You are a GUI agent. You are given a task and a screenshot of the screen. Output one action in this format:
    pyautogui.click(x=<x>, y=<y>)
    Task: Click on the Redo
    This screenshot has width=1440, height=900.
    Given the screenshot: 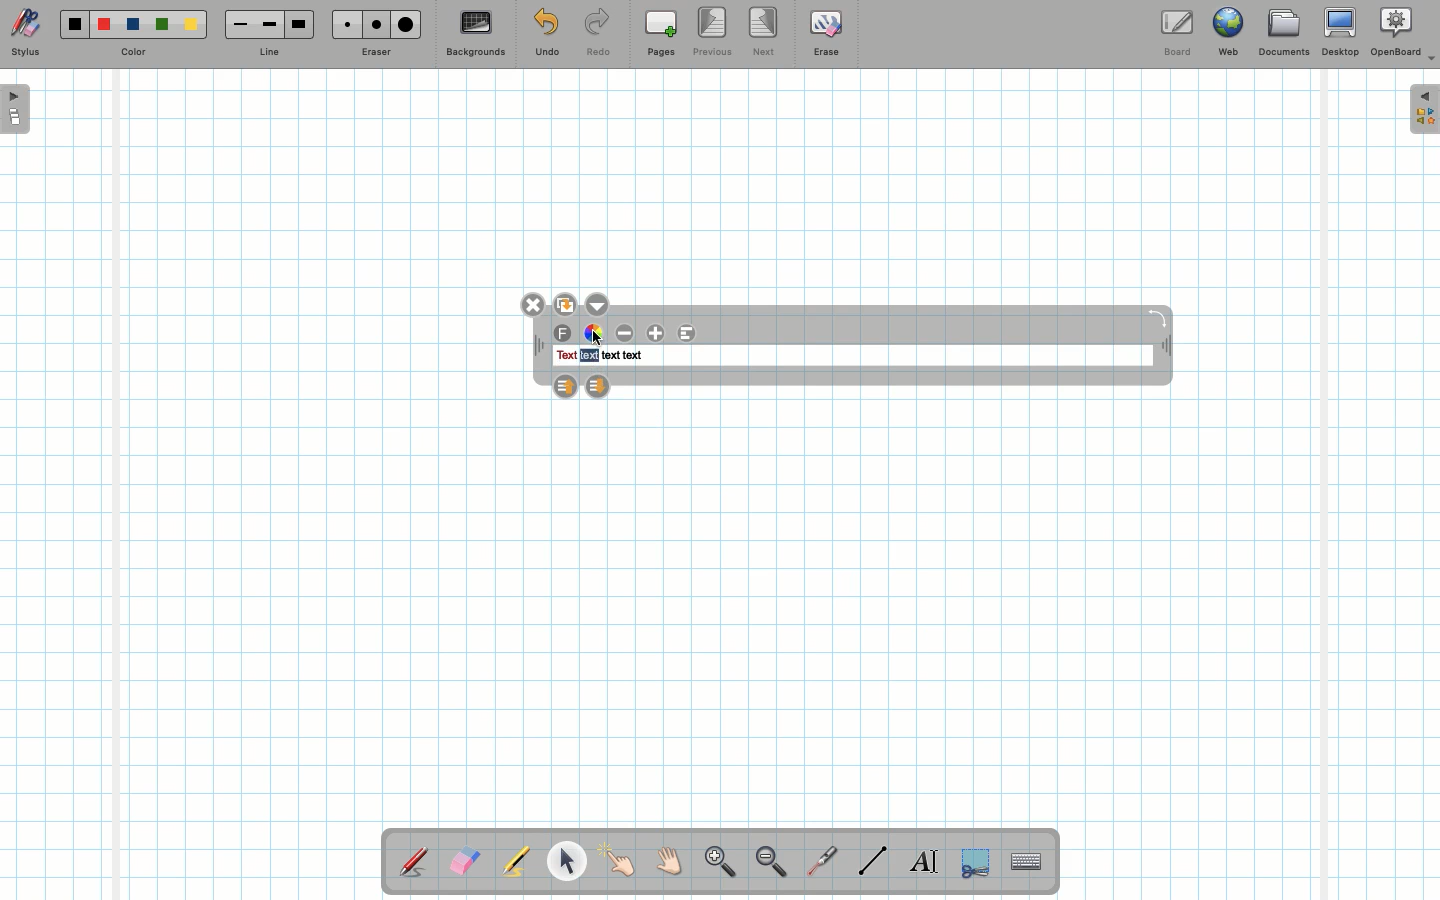 What is the action you would take?
    pyautogui.click(x=598, y=36)
    